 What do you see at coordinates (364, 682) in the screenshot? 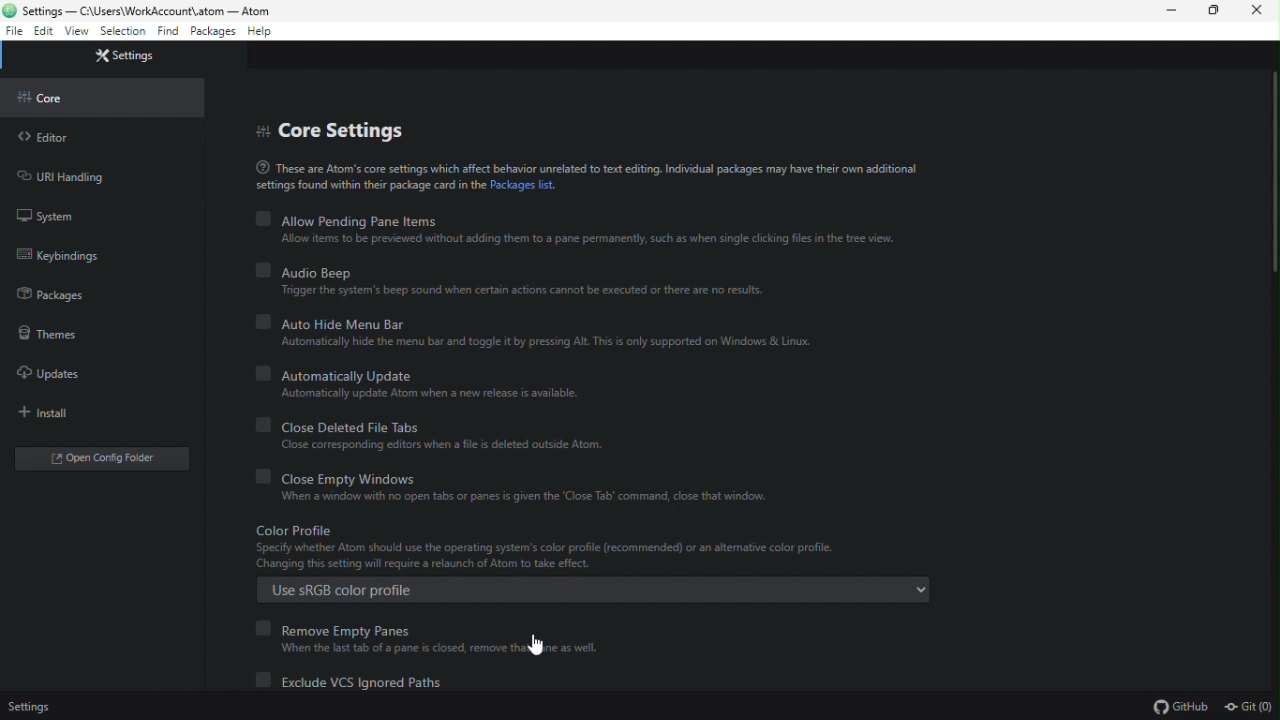
I see `exclude VCS ignored file paths` at bounding box center [364, 682].